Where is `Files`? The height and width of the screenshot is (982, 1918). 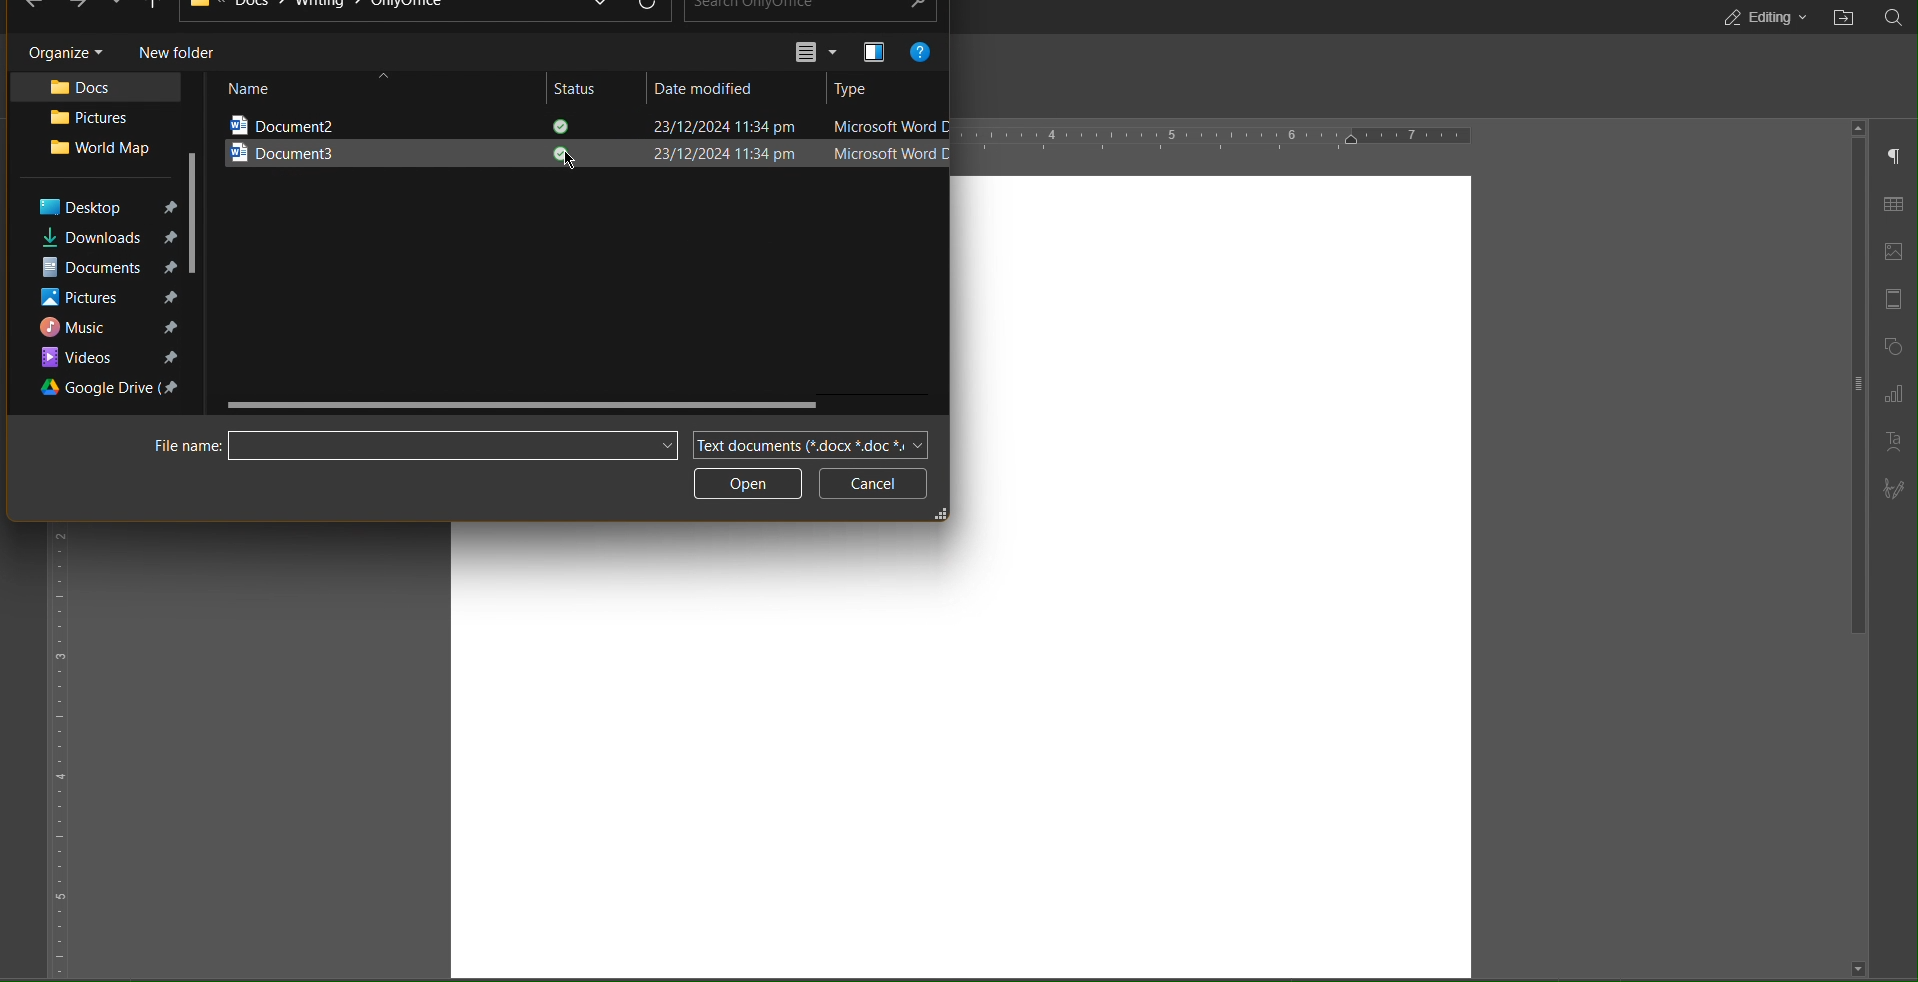
Files is located at coordinates (345, 7).